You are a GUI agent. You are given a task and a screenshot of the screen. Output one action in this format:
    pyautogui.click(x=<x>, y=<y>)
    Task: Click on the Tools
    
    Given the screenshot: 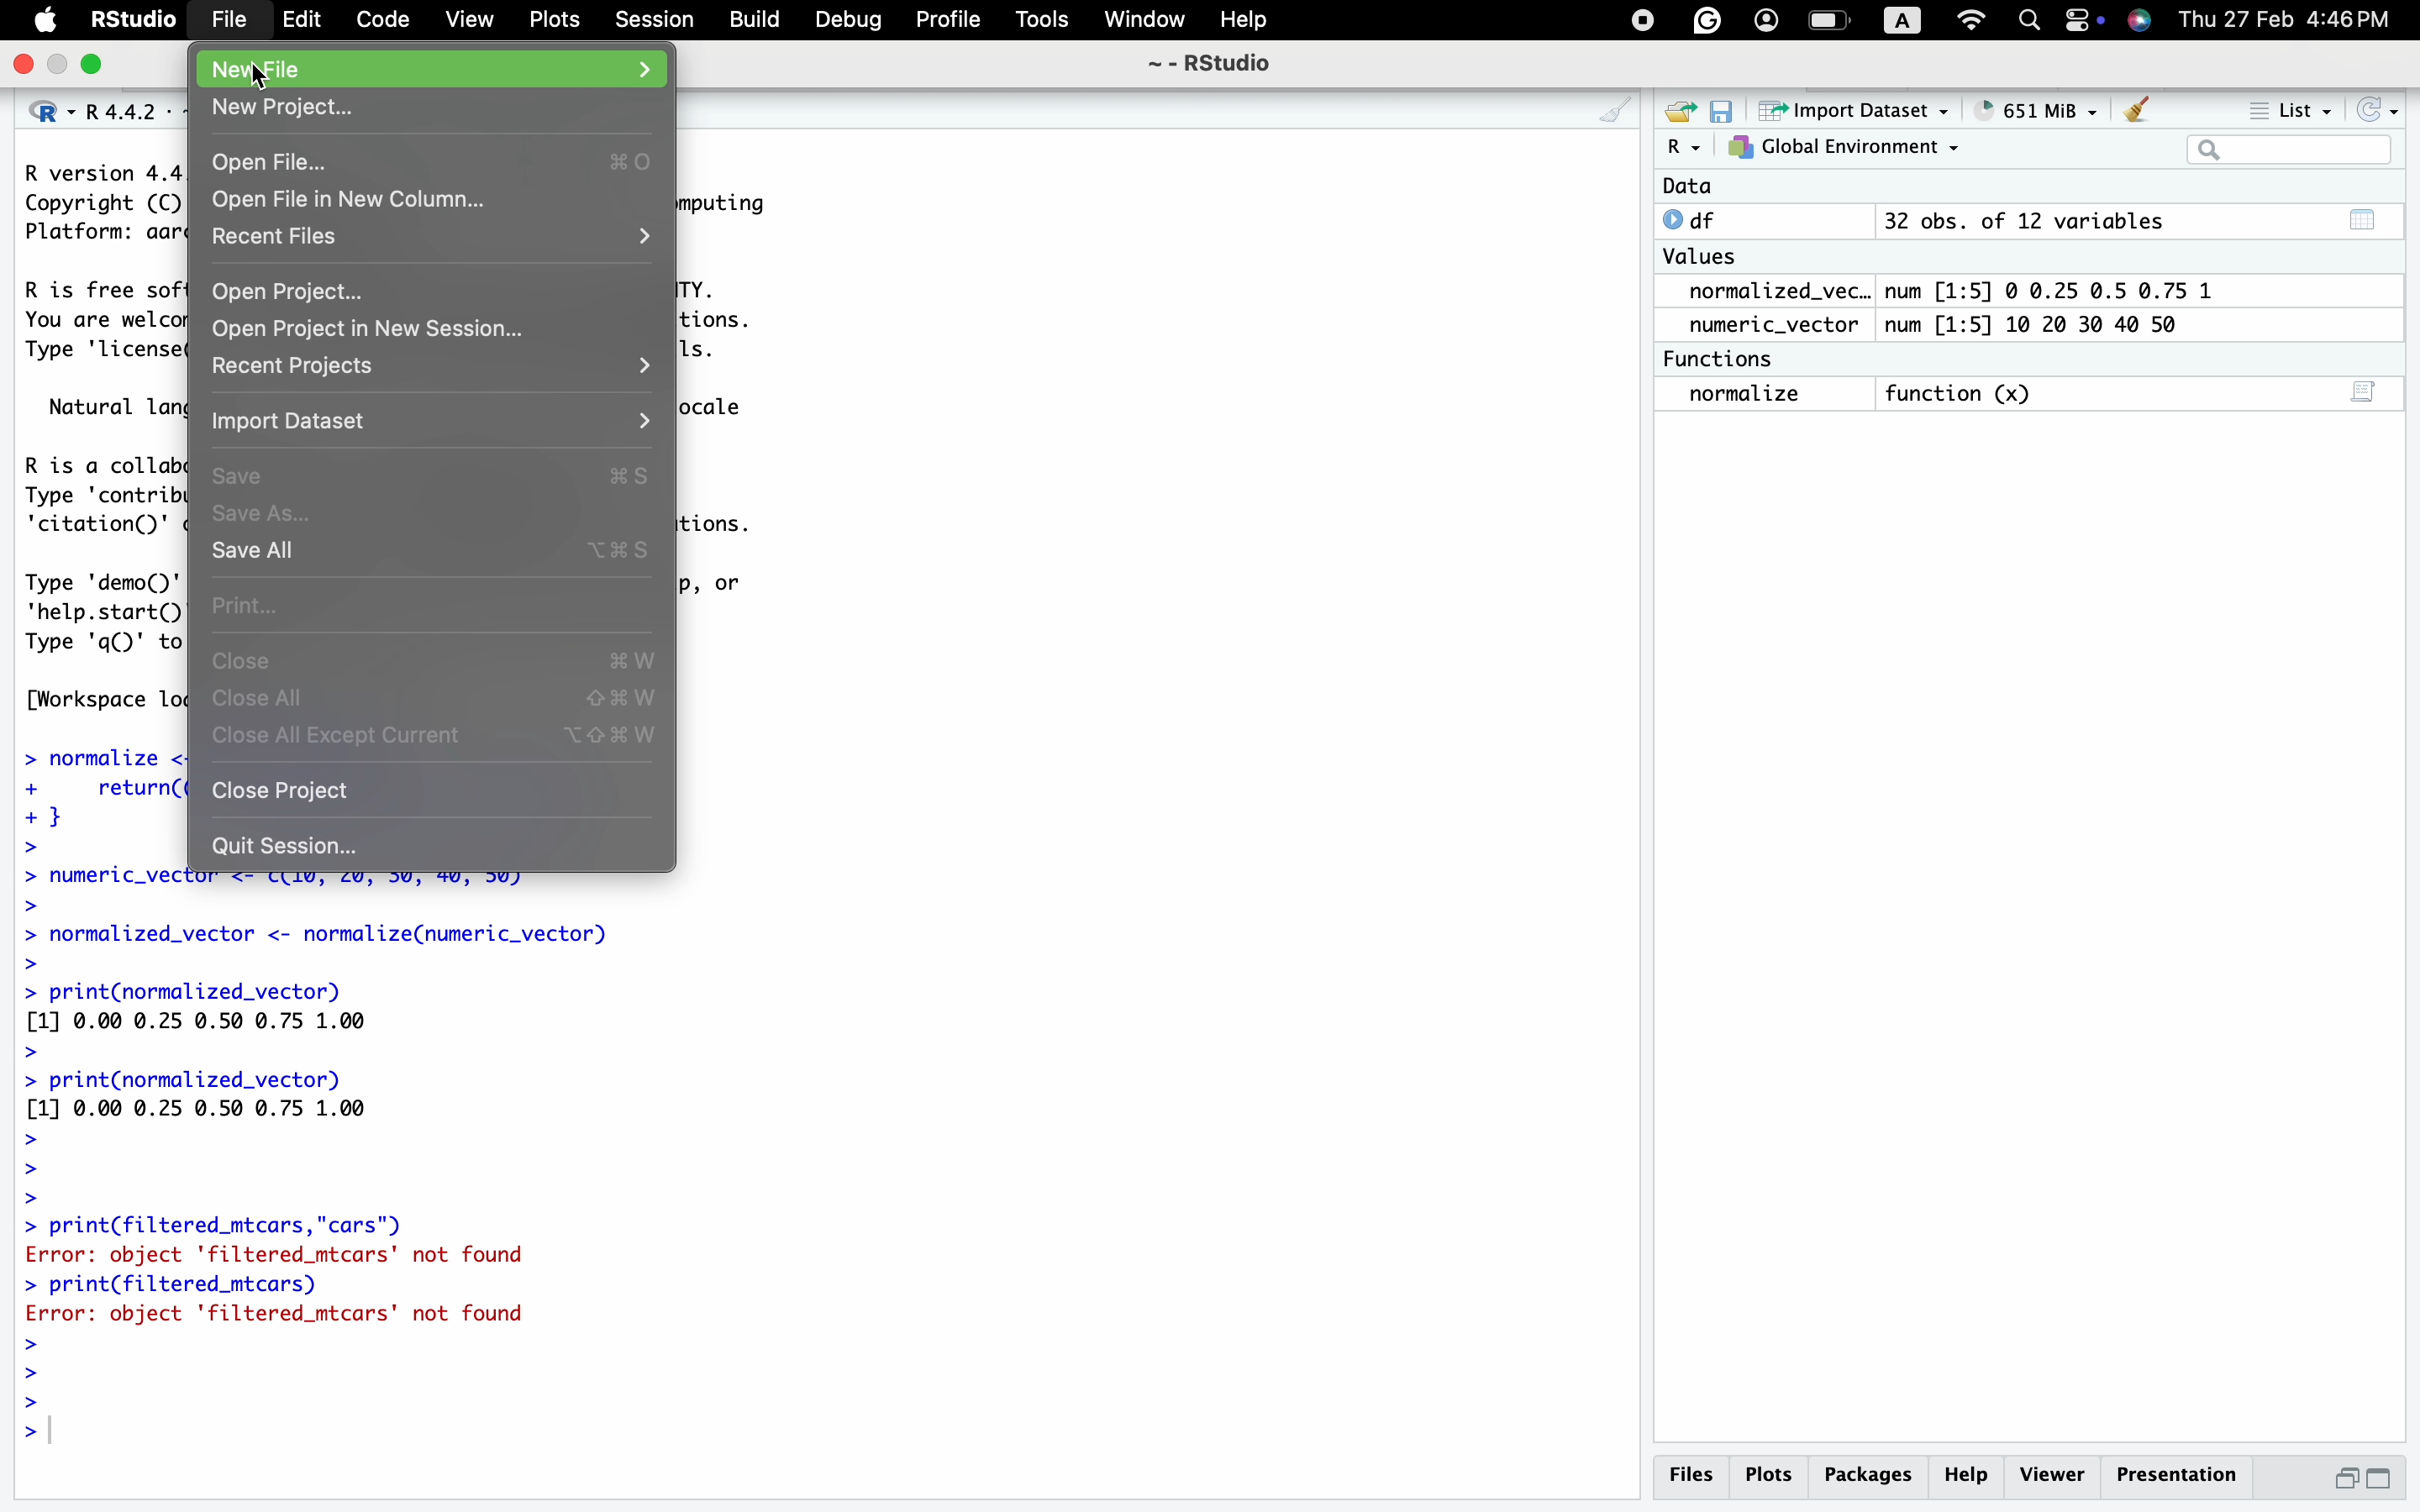 What is the action you would take?
    pyautogui.click(x=1041, y=23)
    